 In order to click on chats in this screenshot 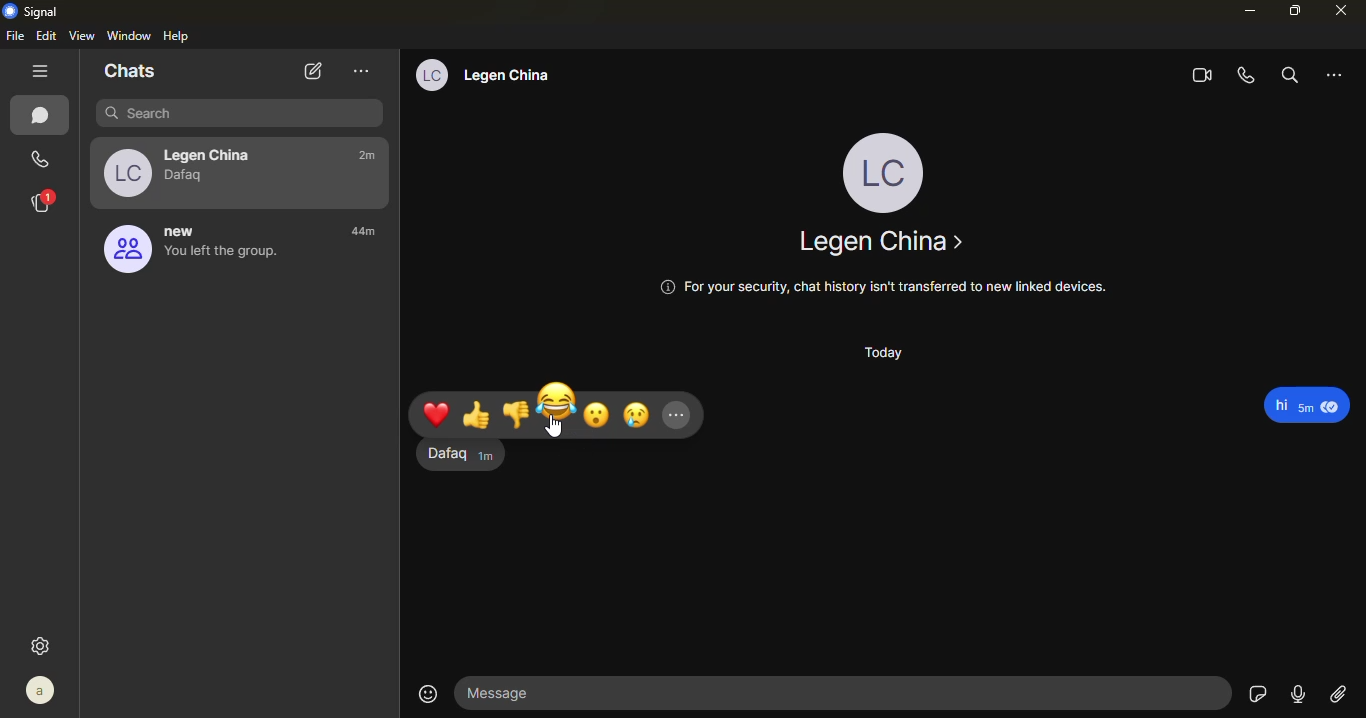, I will do `click(130, 71)`.